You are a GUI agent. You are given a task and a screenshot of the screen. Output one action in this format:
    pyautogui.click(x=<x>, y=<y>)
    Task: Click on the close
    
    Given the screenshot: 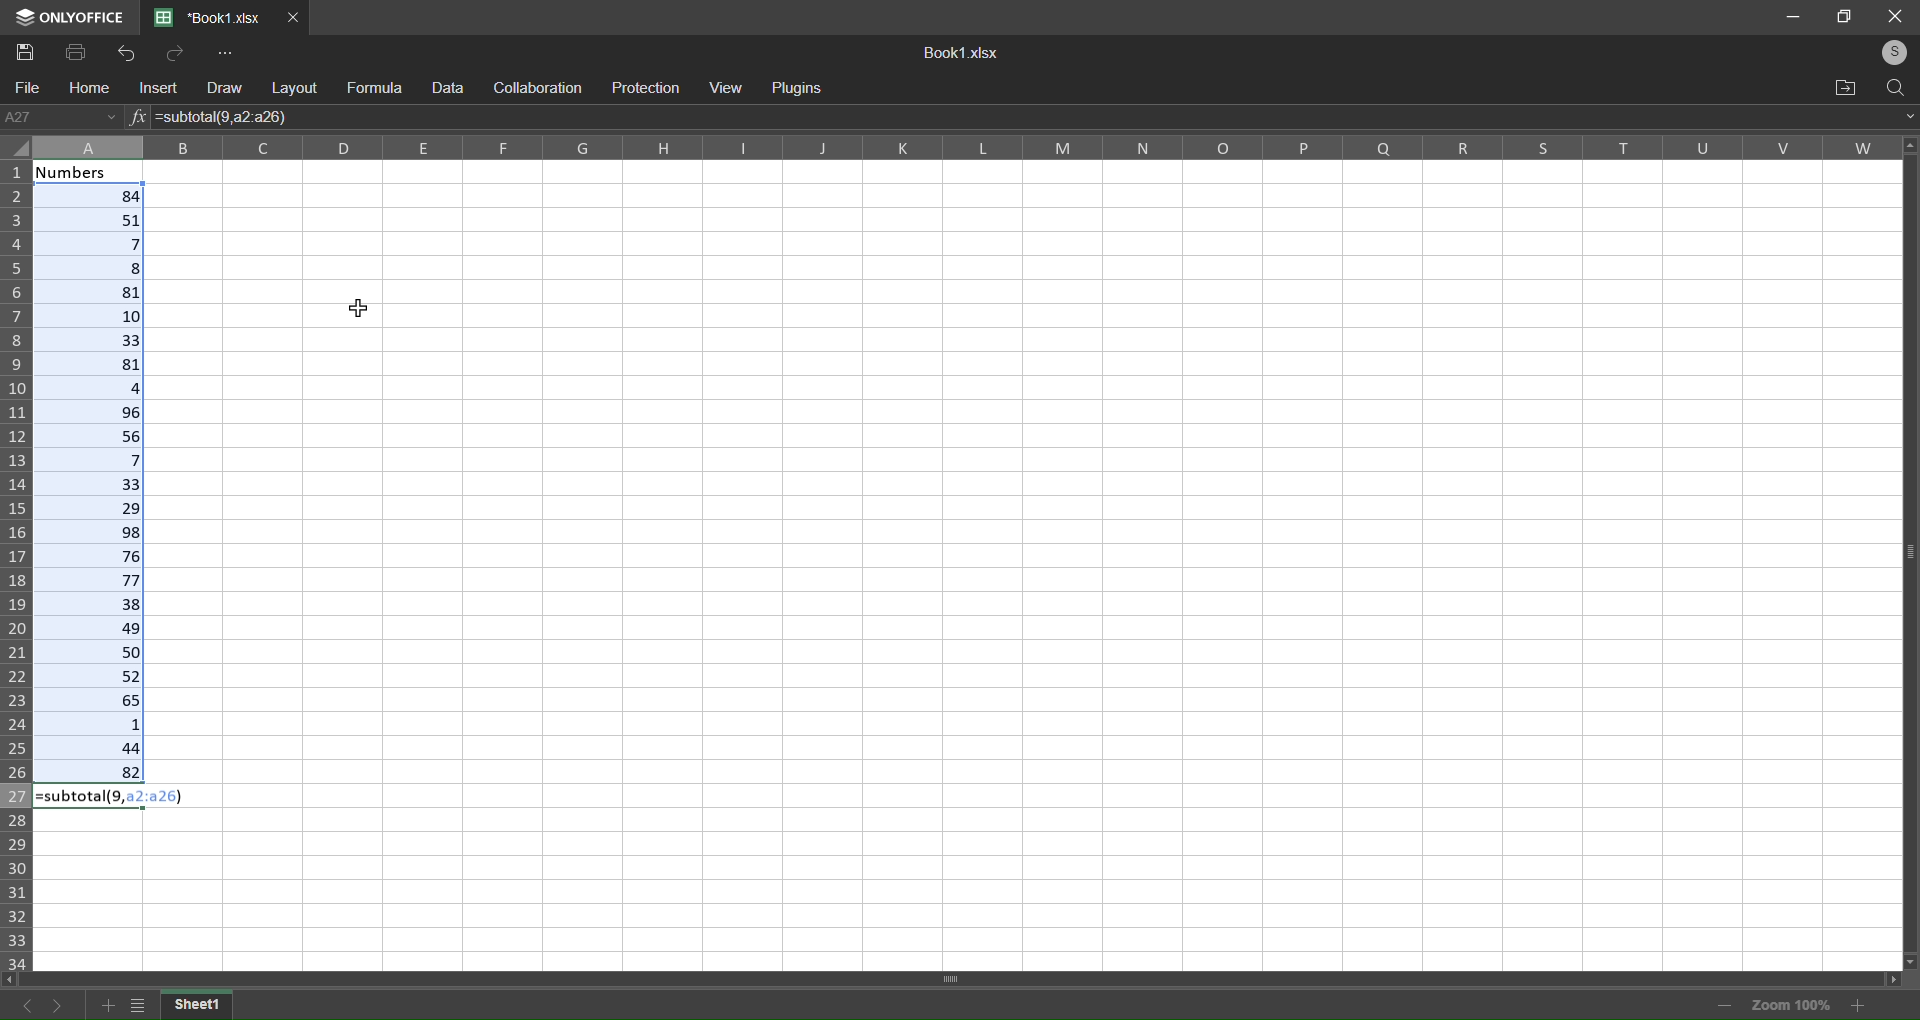 What is the action you would take?
    pyautogui.click(x=1897, y=16)
    